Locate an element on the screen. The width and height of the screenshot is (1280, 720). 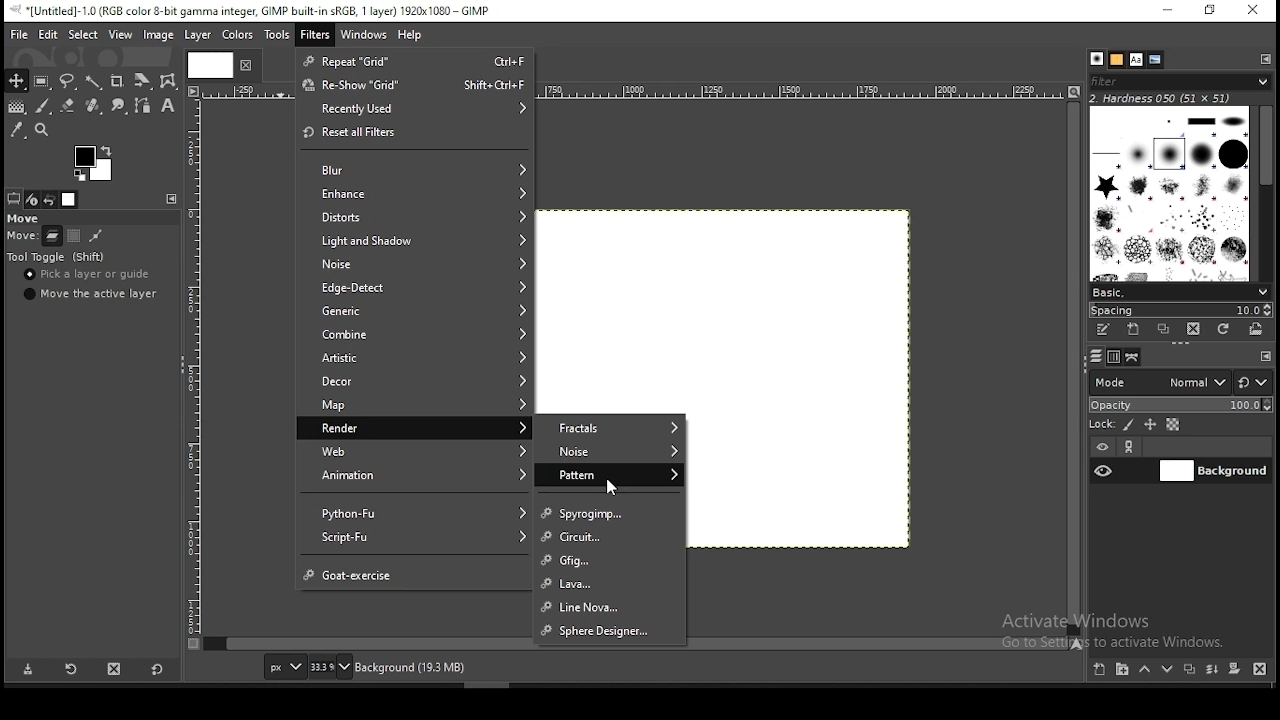
lock pixels is located at coordinates (1128, 425).